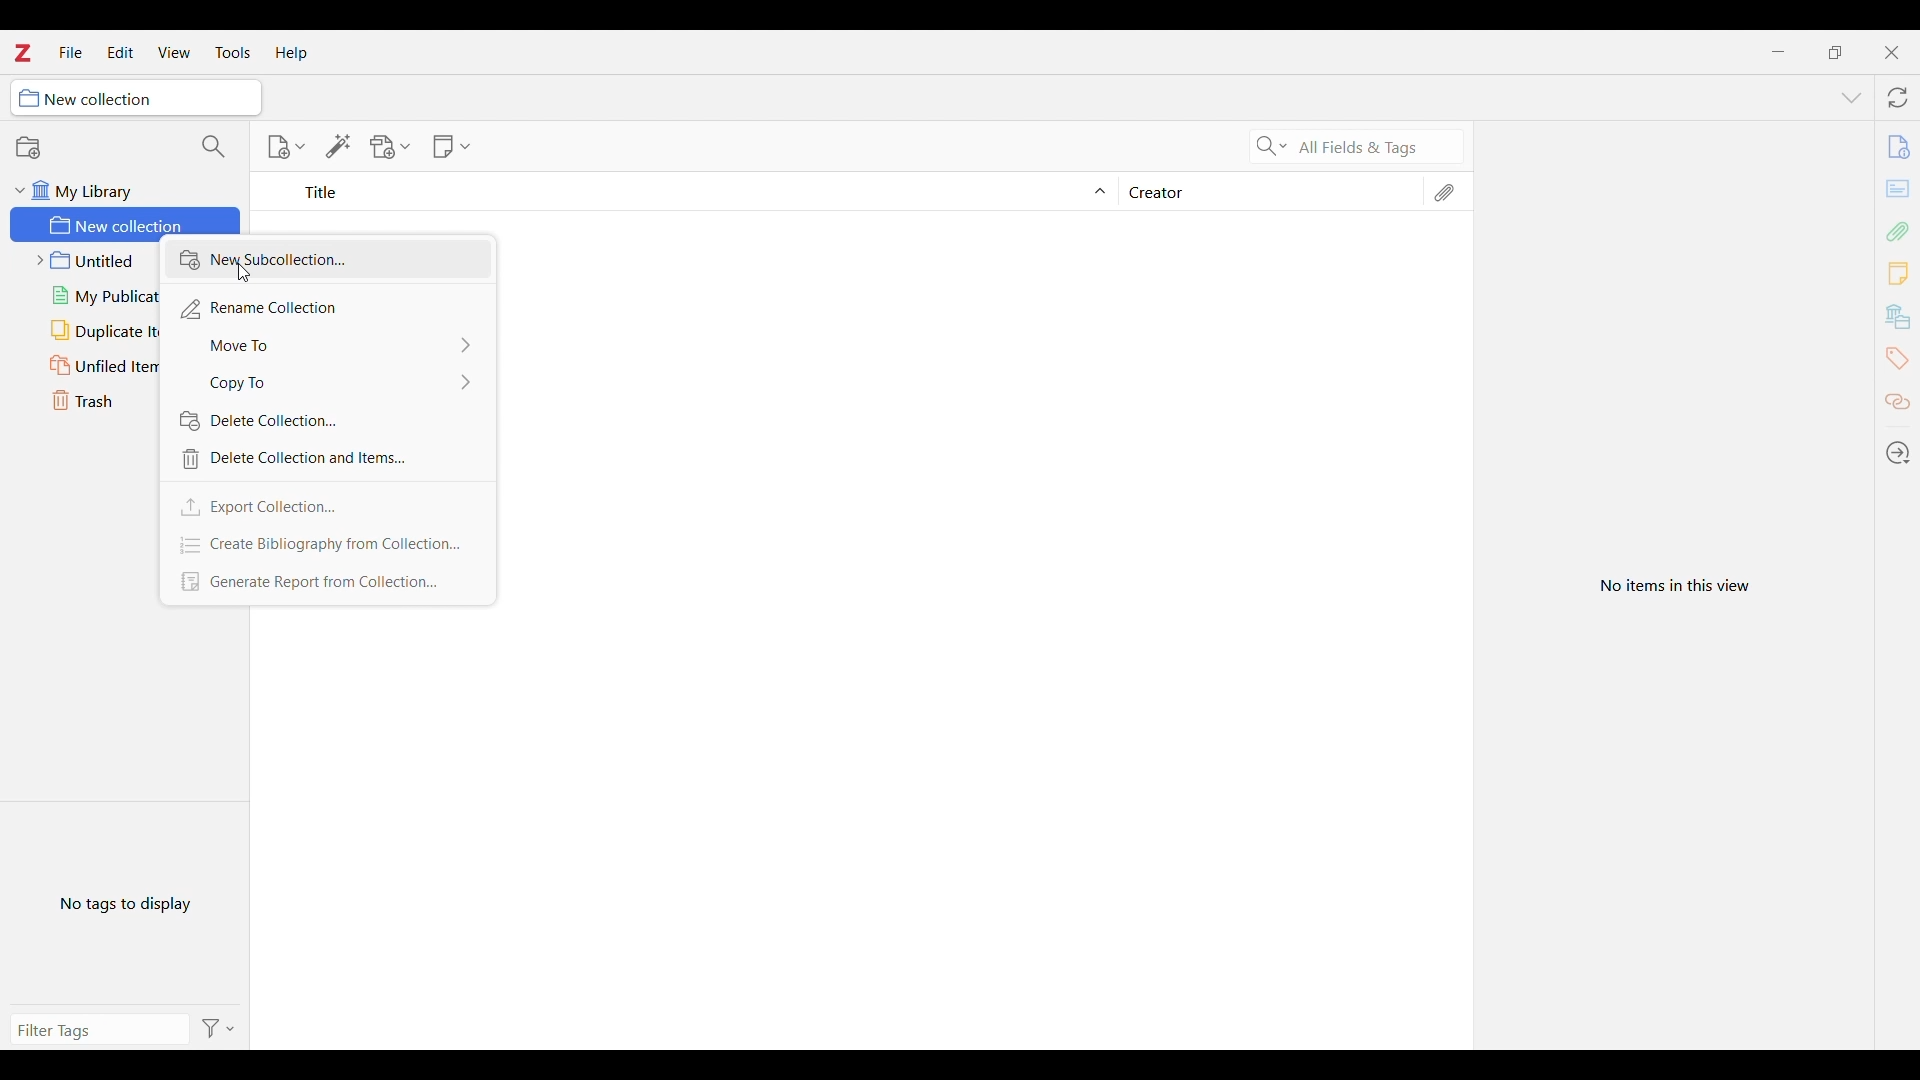  What do you see at coordinates (1897, 273) in the screenshot?
I see `Add new note` at bounding box center [1897, 273].